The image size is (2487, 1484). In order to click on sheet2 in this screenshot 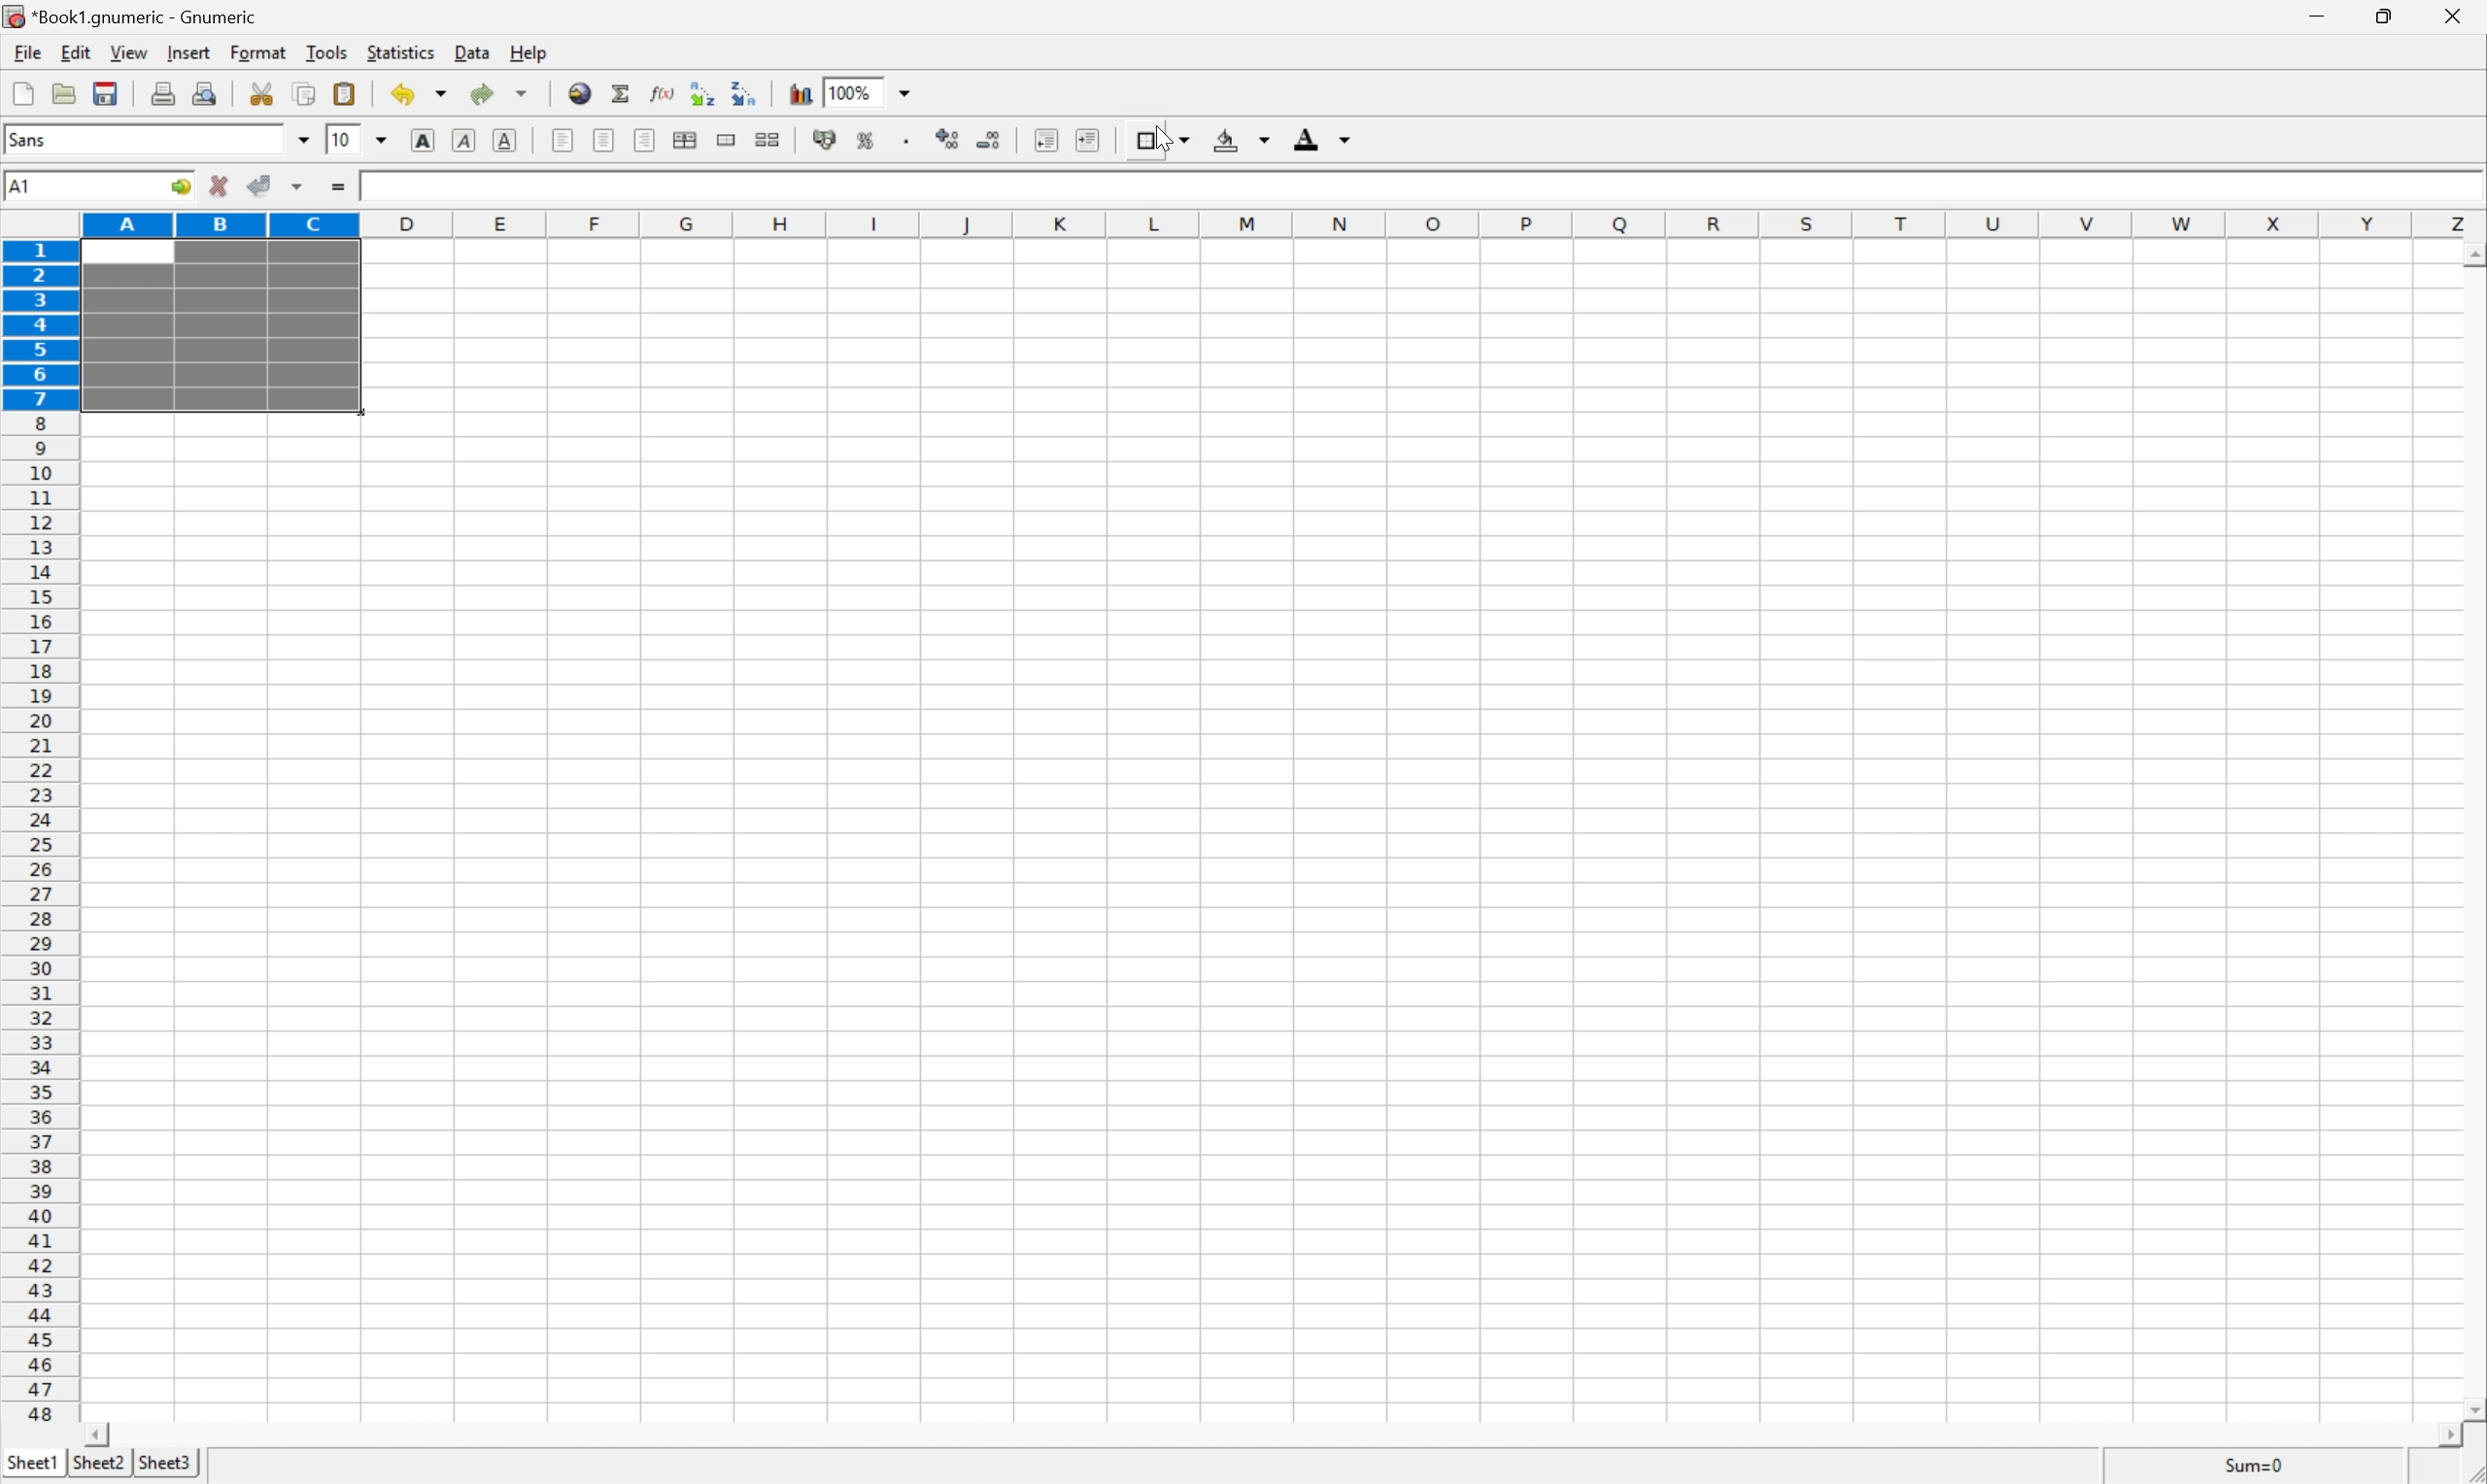, I will do `click(96, 1468)`.